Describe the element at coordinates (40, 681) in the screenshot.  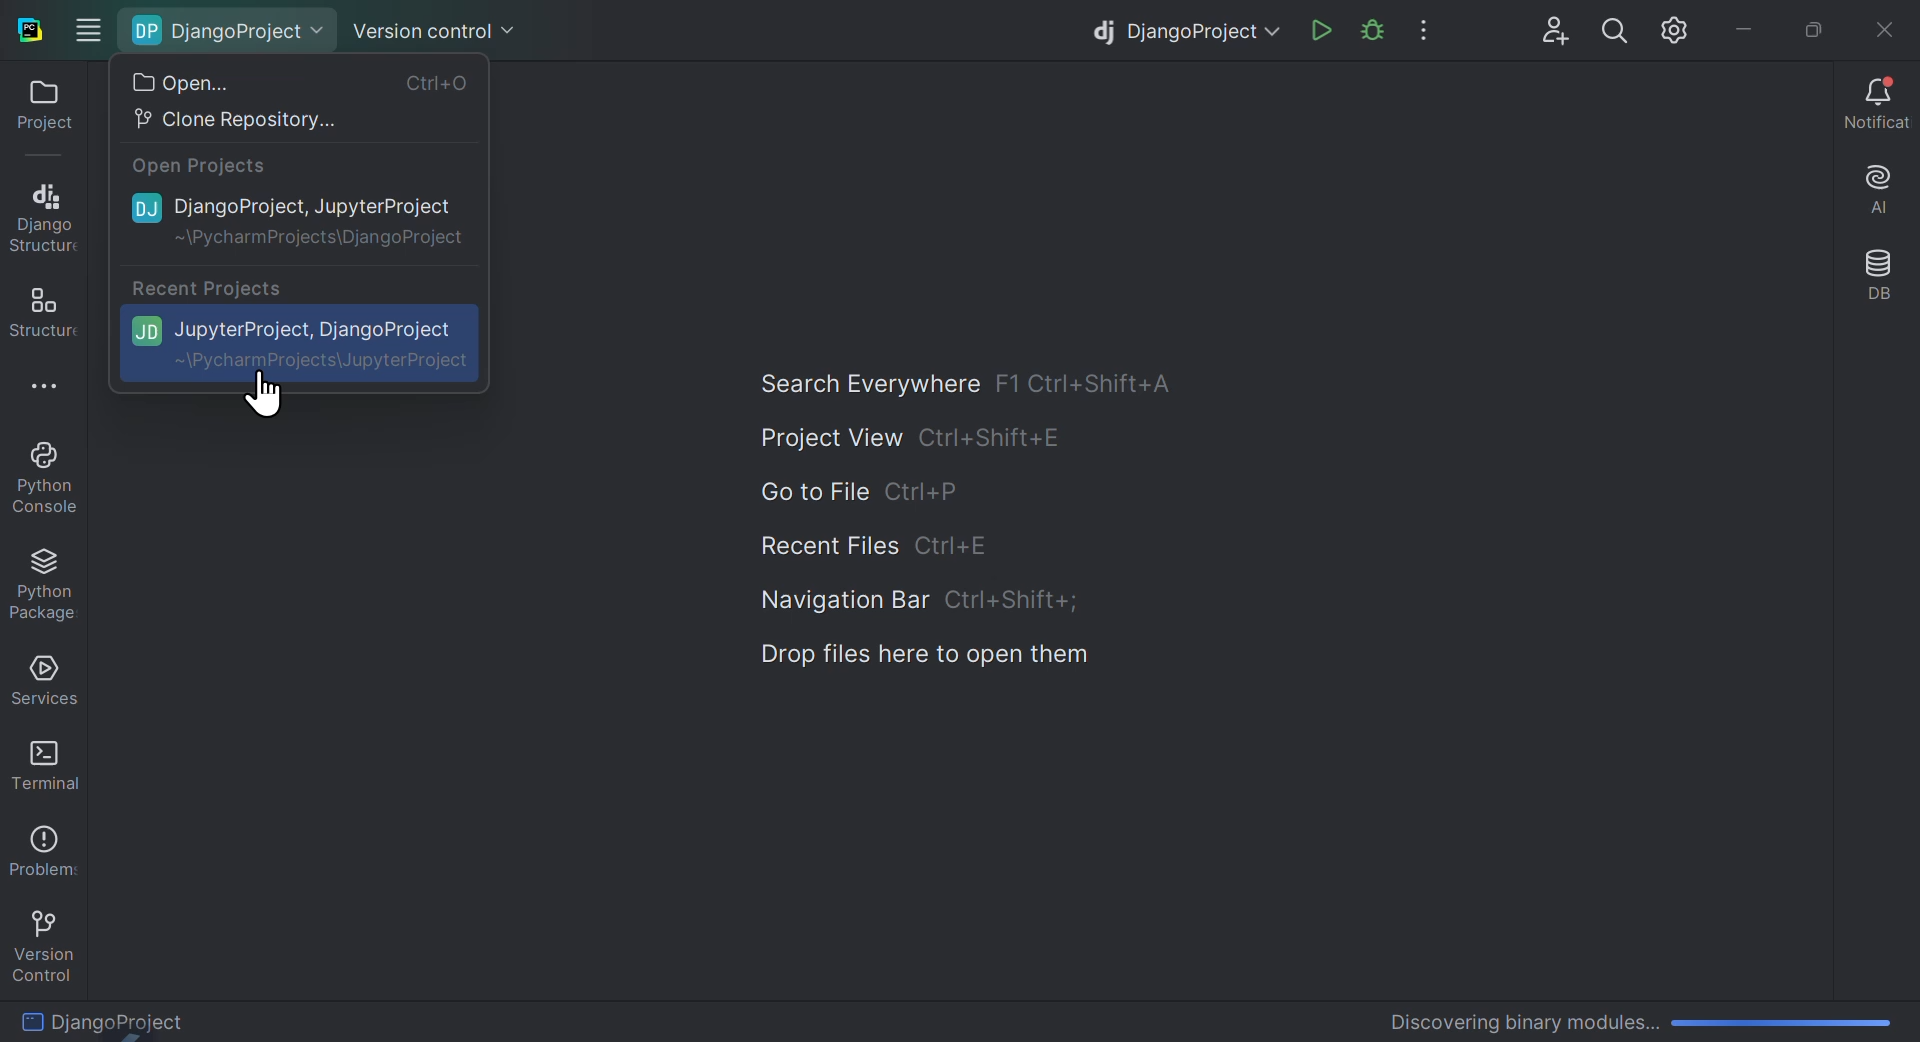
I see `Services` at that location.